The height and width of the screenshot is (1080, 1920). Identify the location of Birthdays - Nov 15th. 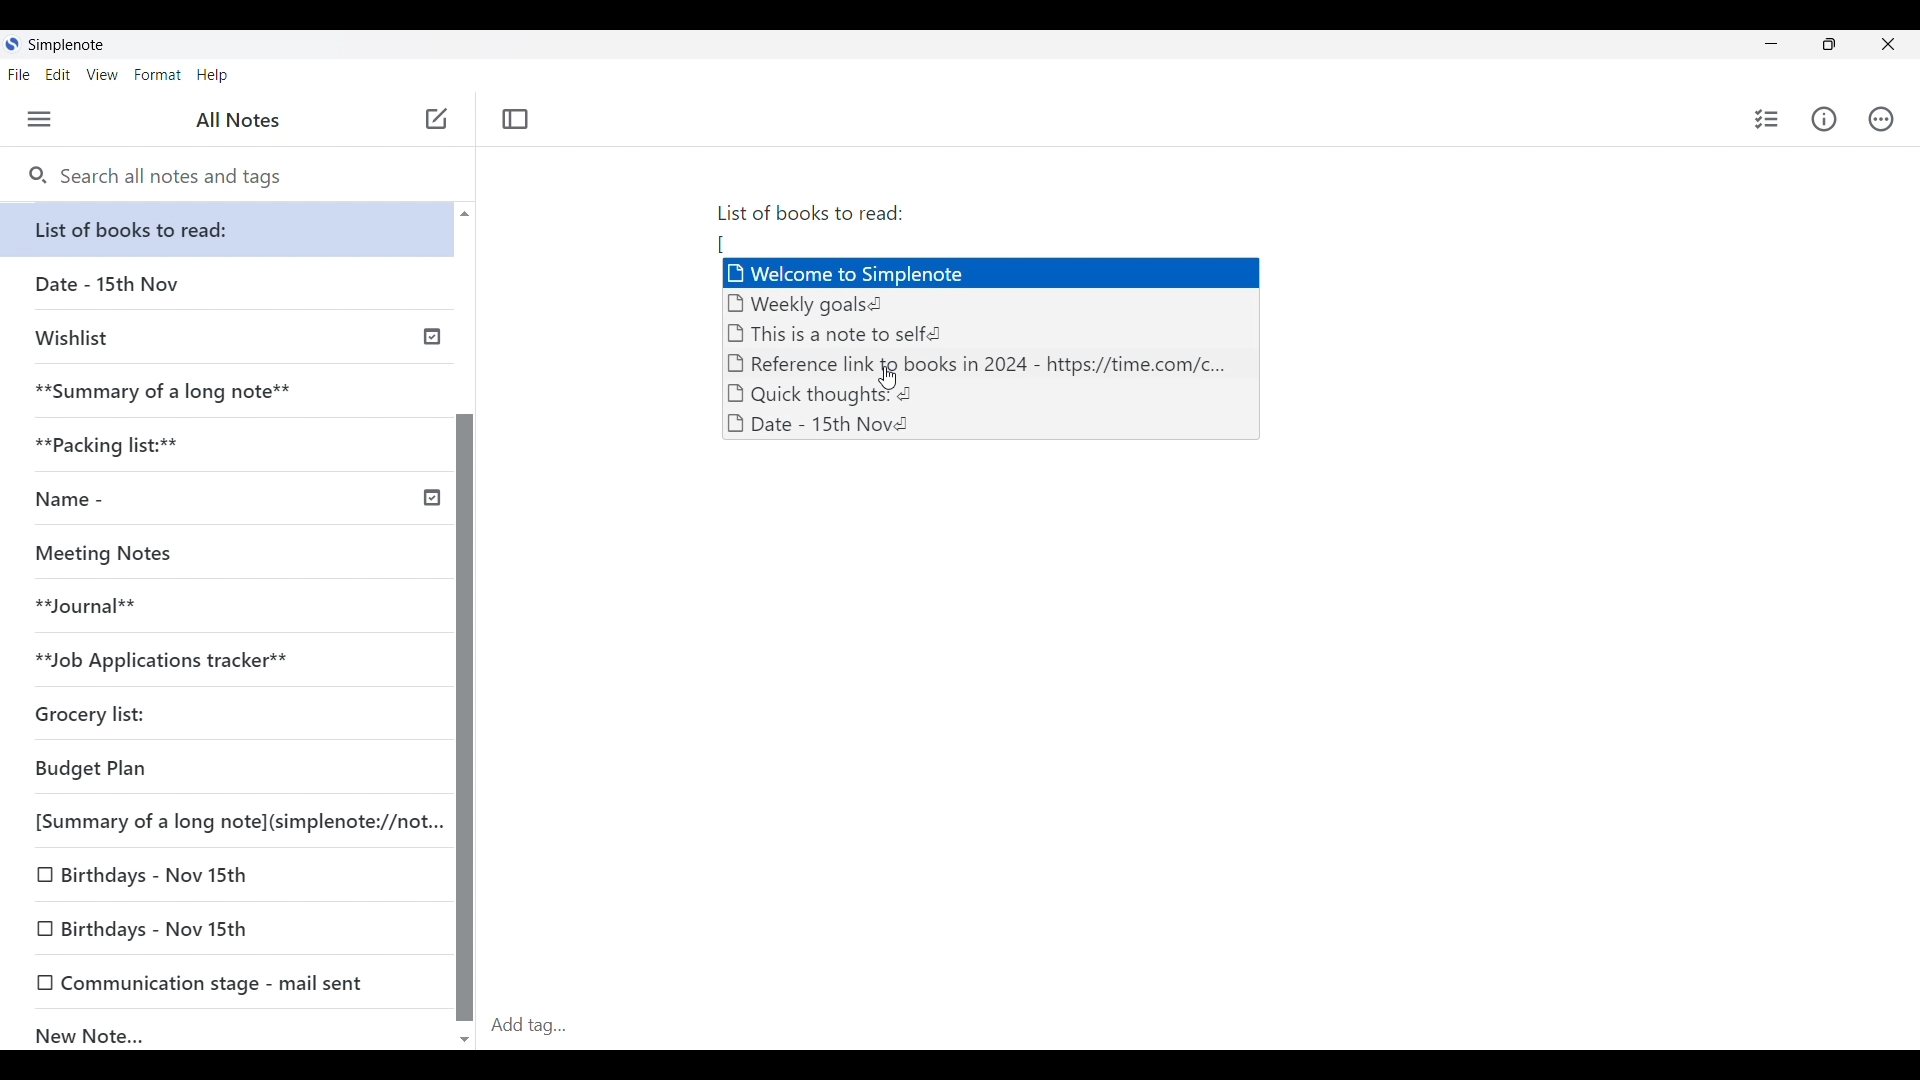
(229, 930).